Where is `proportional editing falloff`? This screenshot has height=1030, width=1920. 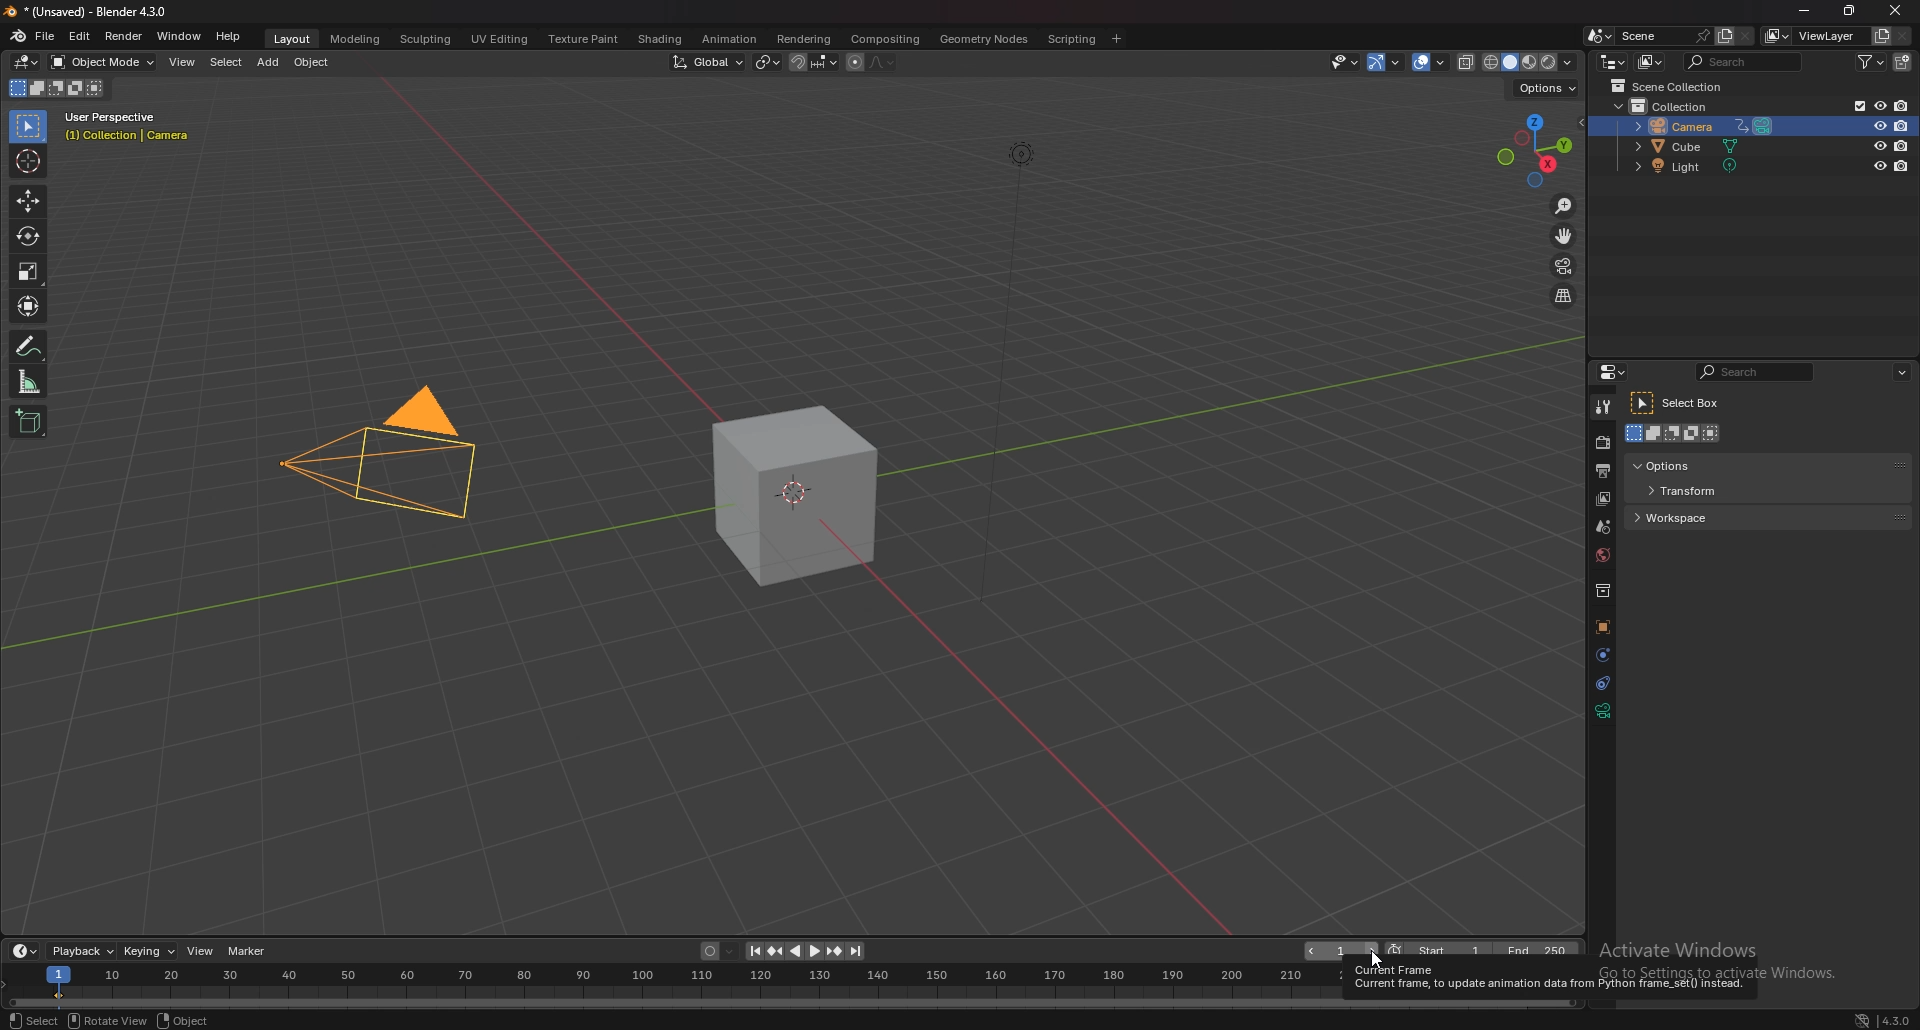 proportional editing falloff is located at coordinates (885, 61).